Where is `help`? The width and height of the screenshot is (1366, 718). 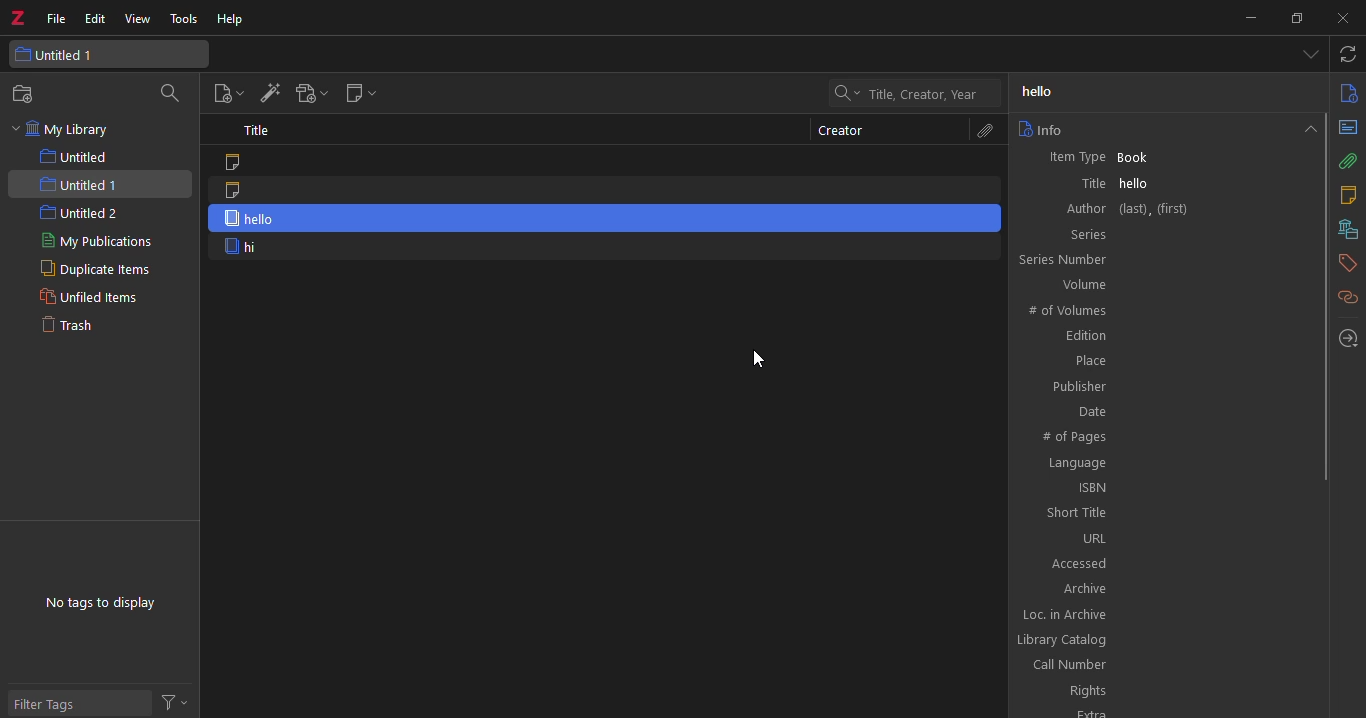 help is located at coordinates (231, 21).